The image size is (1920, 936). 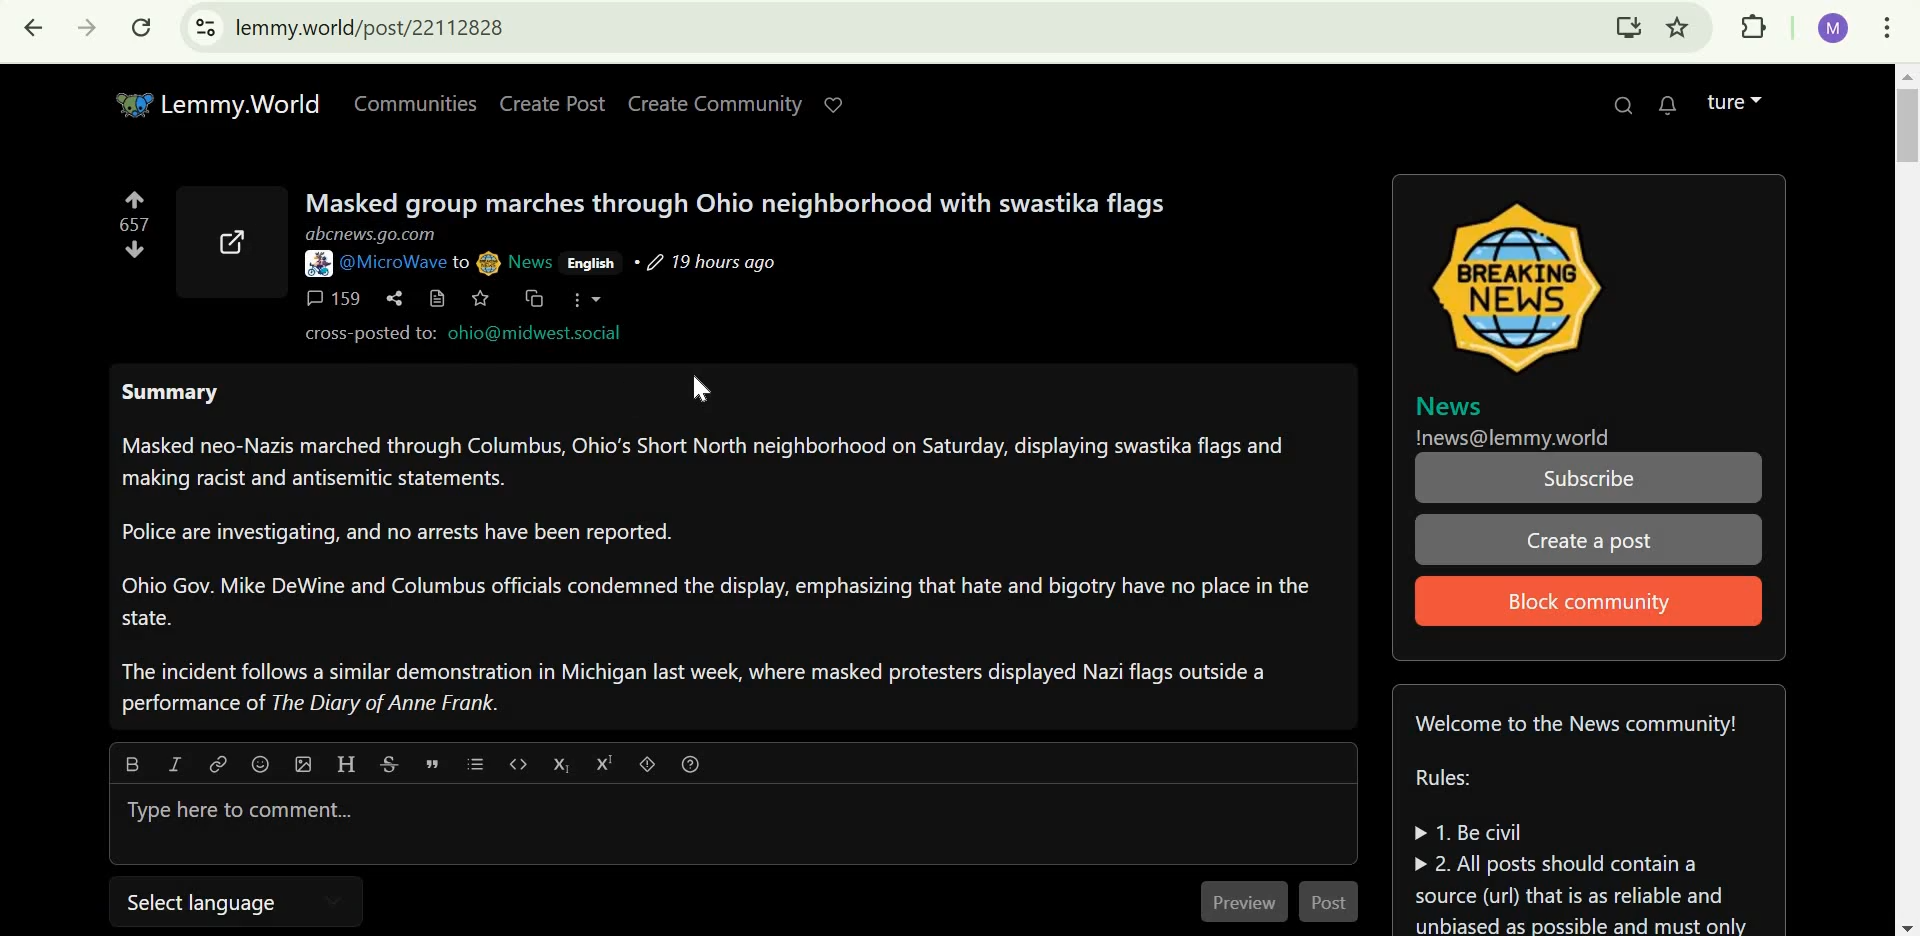 I want to click on list, so click(x=477, y=764).